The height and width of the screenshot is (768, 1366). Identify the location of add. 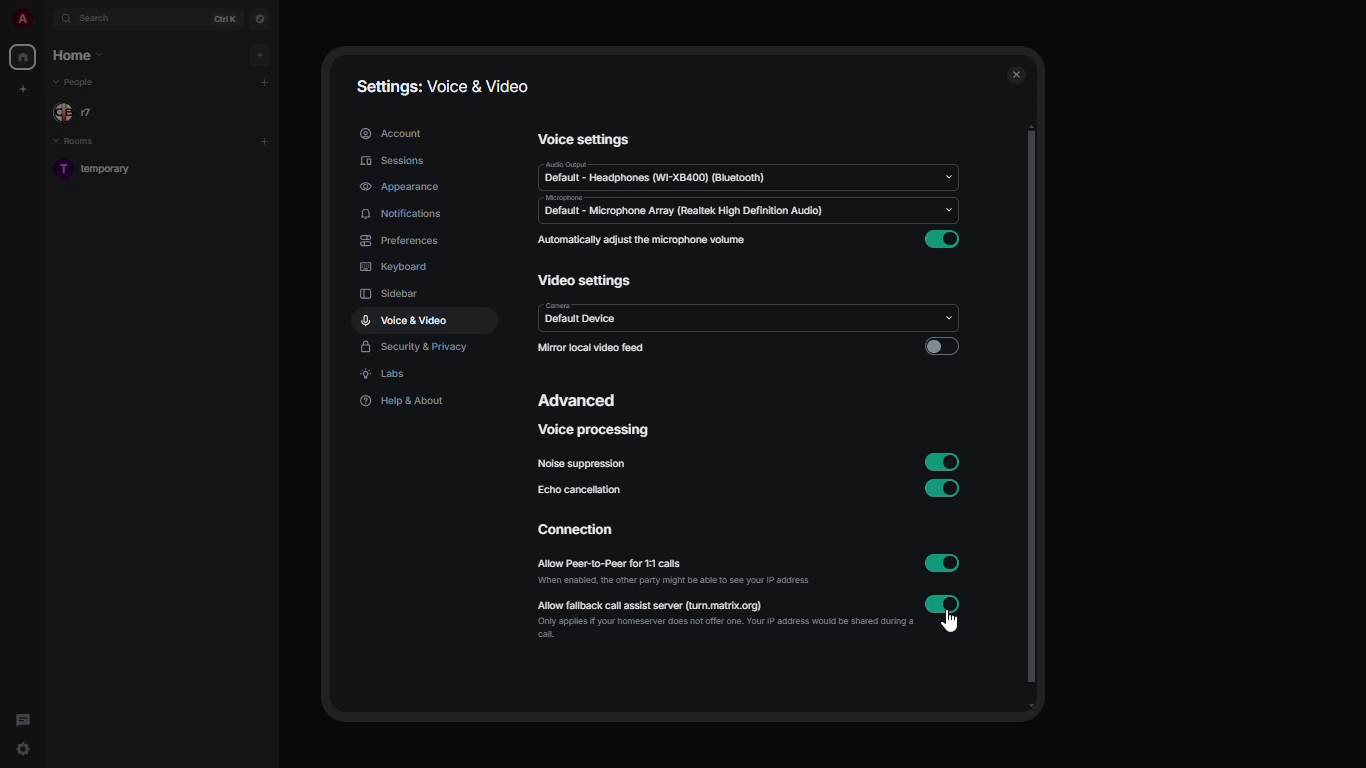
(264, 142).